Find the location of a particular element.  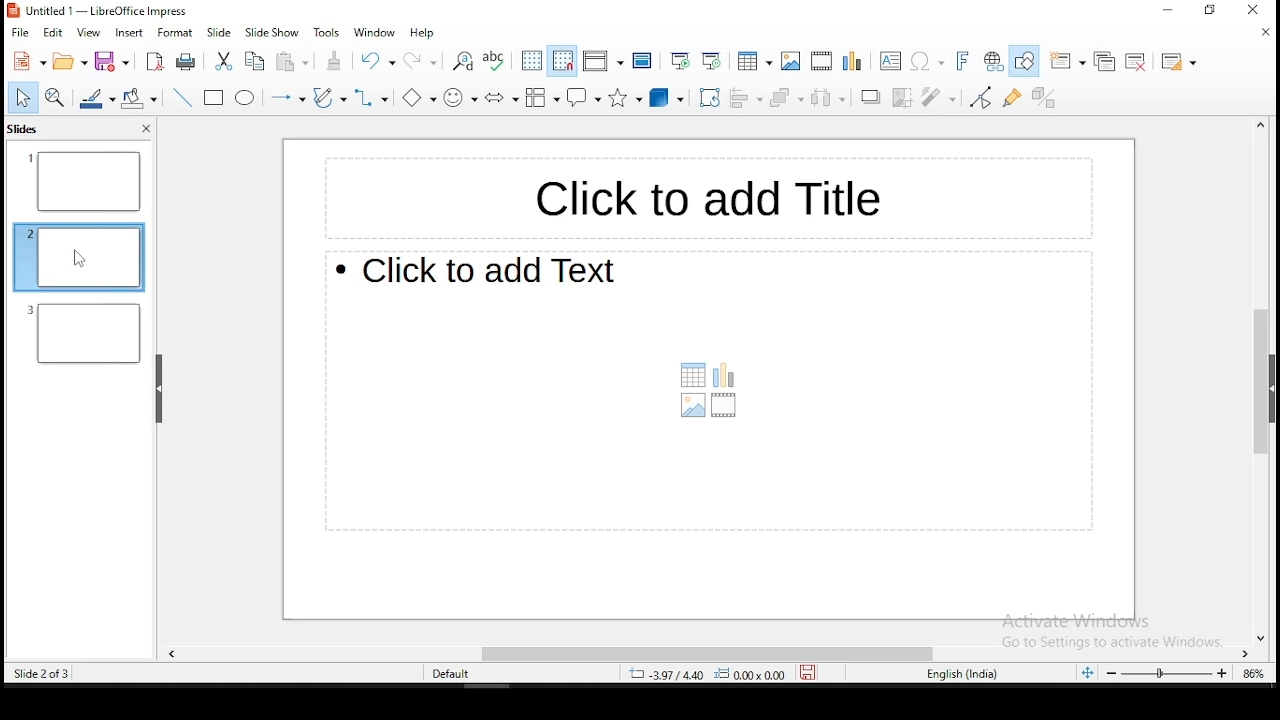

symbol shapes is located at coordinates (460, 97).